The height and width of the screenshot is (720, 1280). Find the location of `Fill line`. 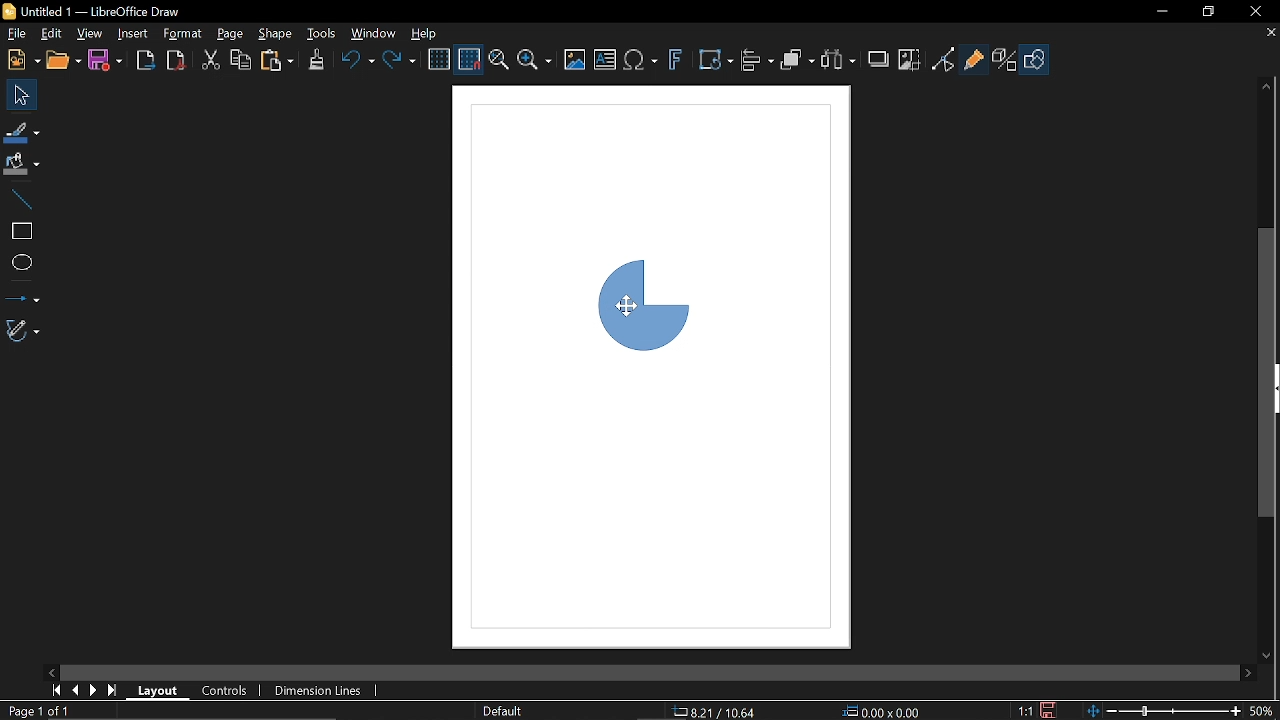

Fill line is located at coordinates (22, 130).